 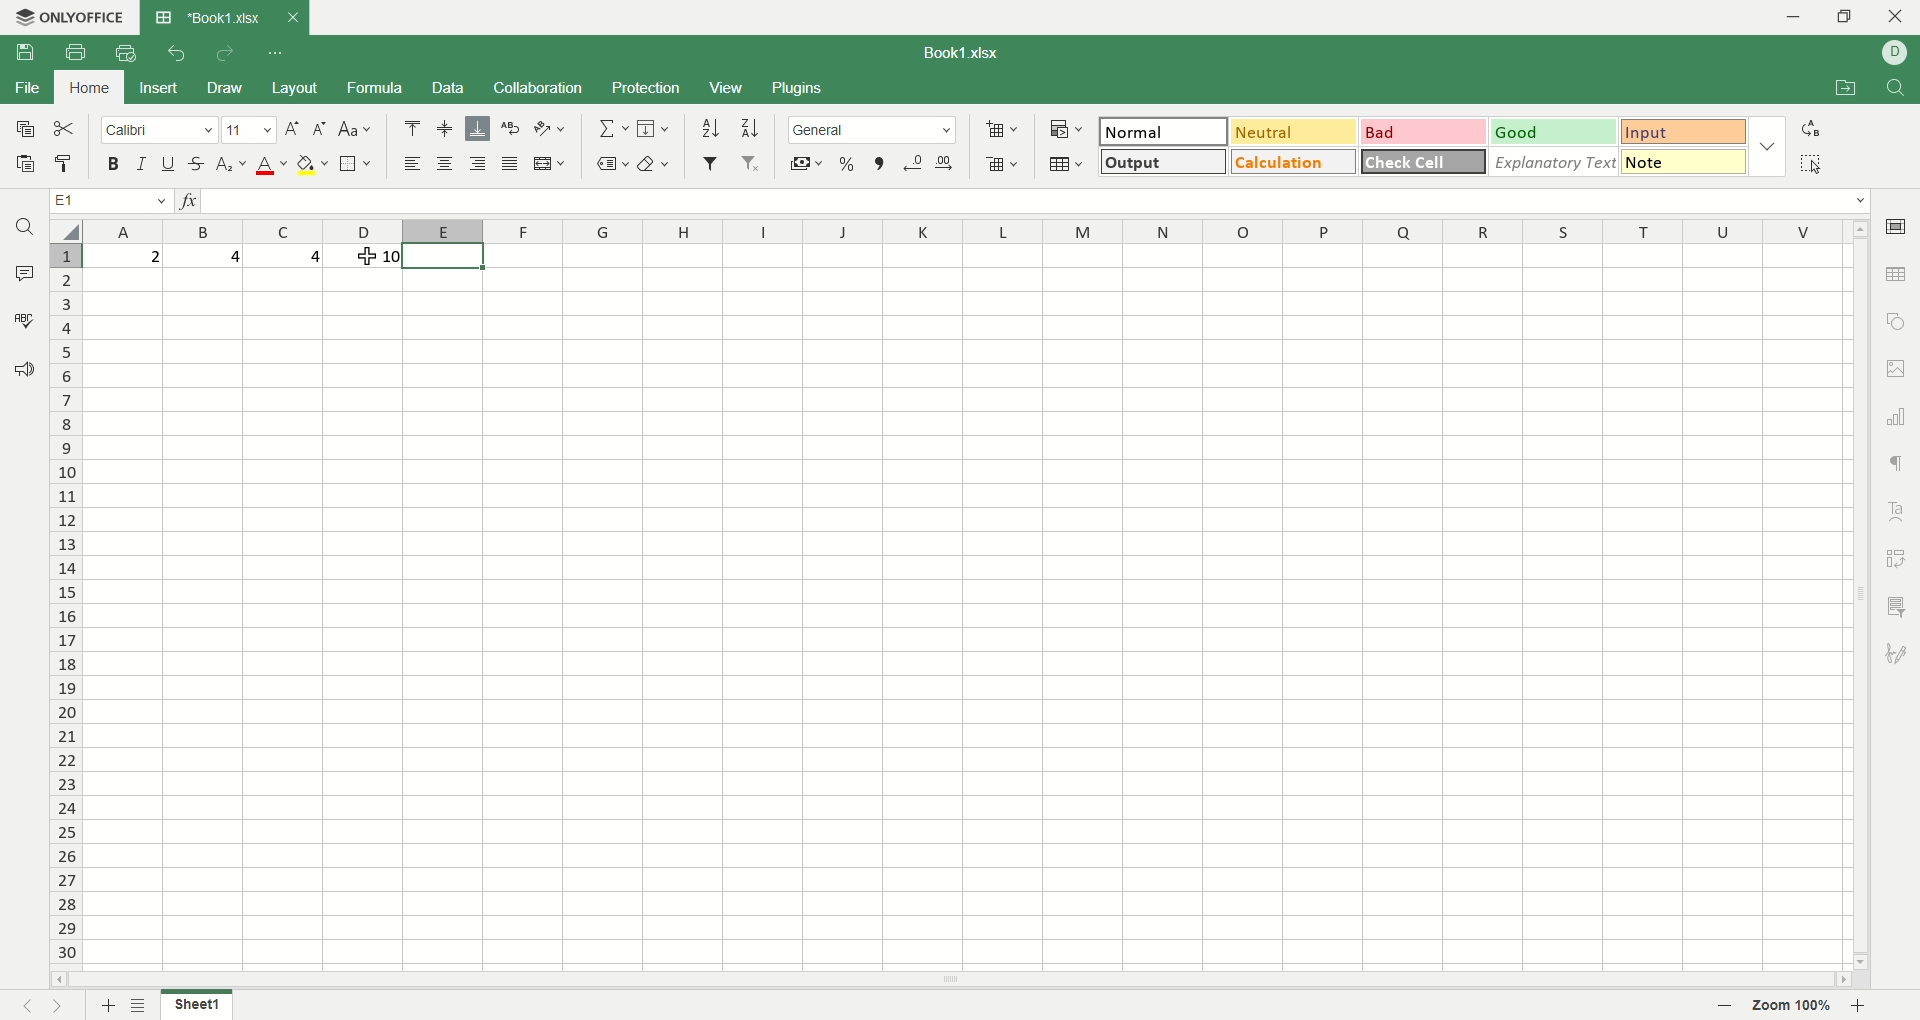 I want to click on comment, so click(x=25, y=273).